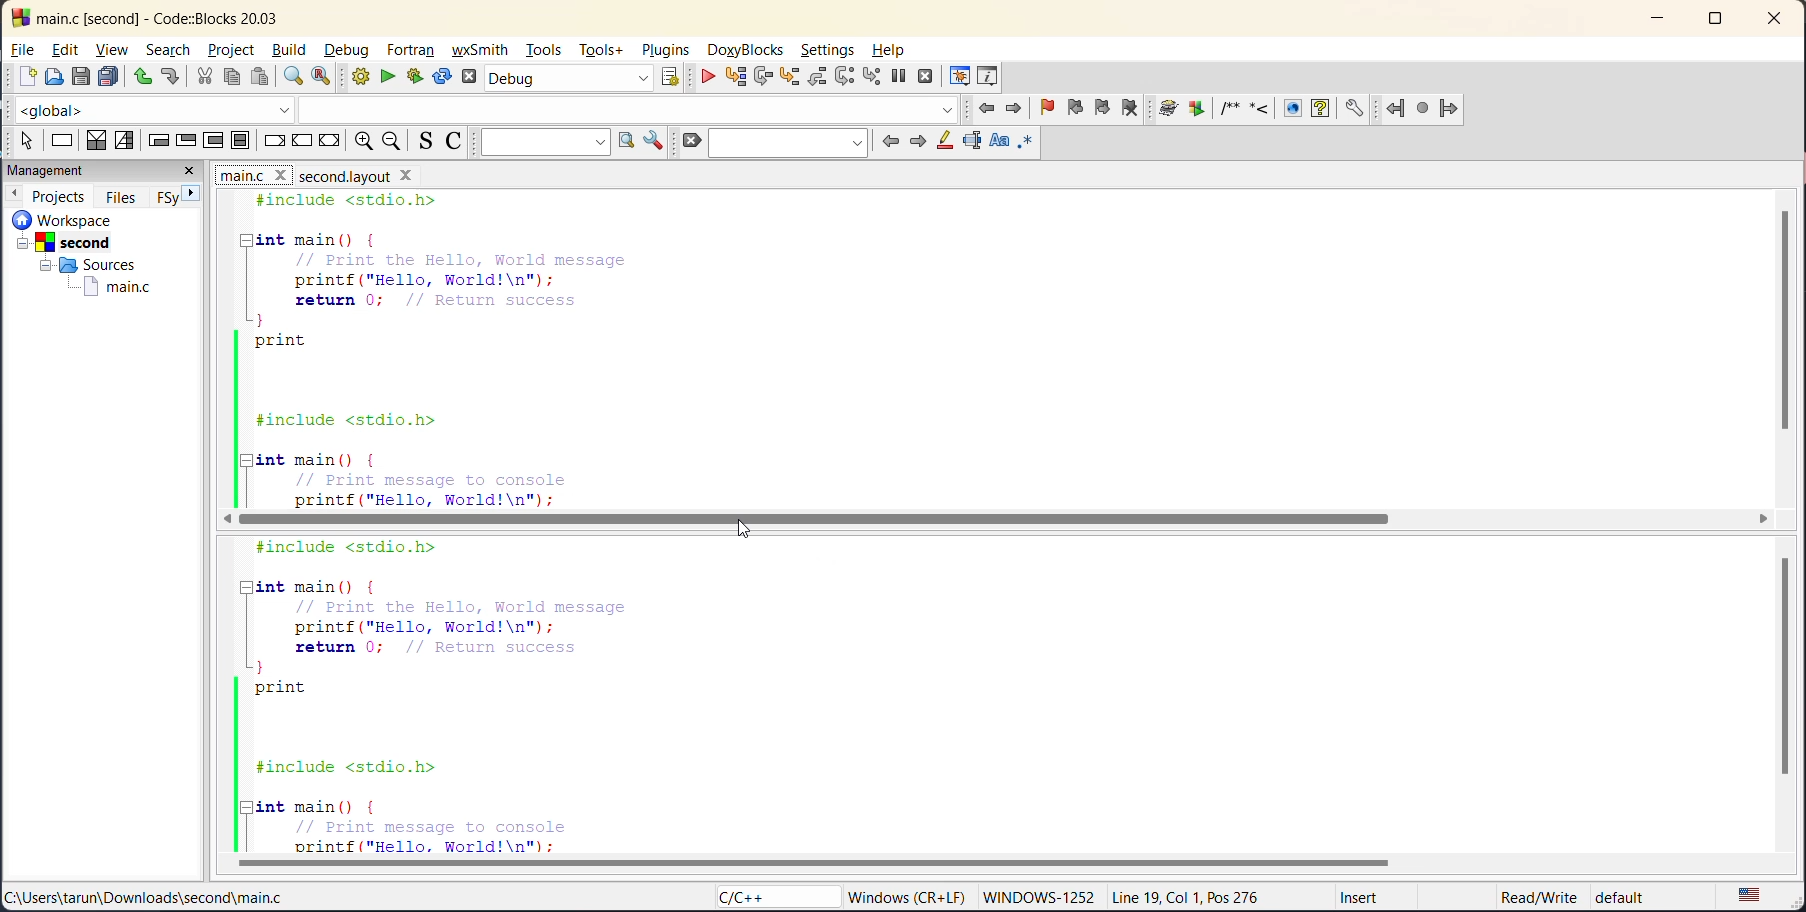 This screenshot has width=1806, height=912. What do you see at coordinates (193, 195) in the screenshot?
I see `next` at bounding box center [193, 195].